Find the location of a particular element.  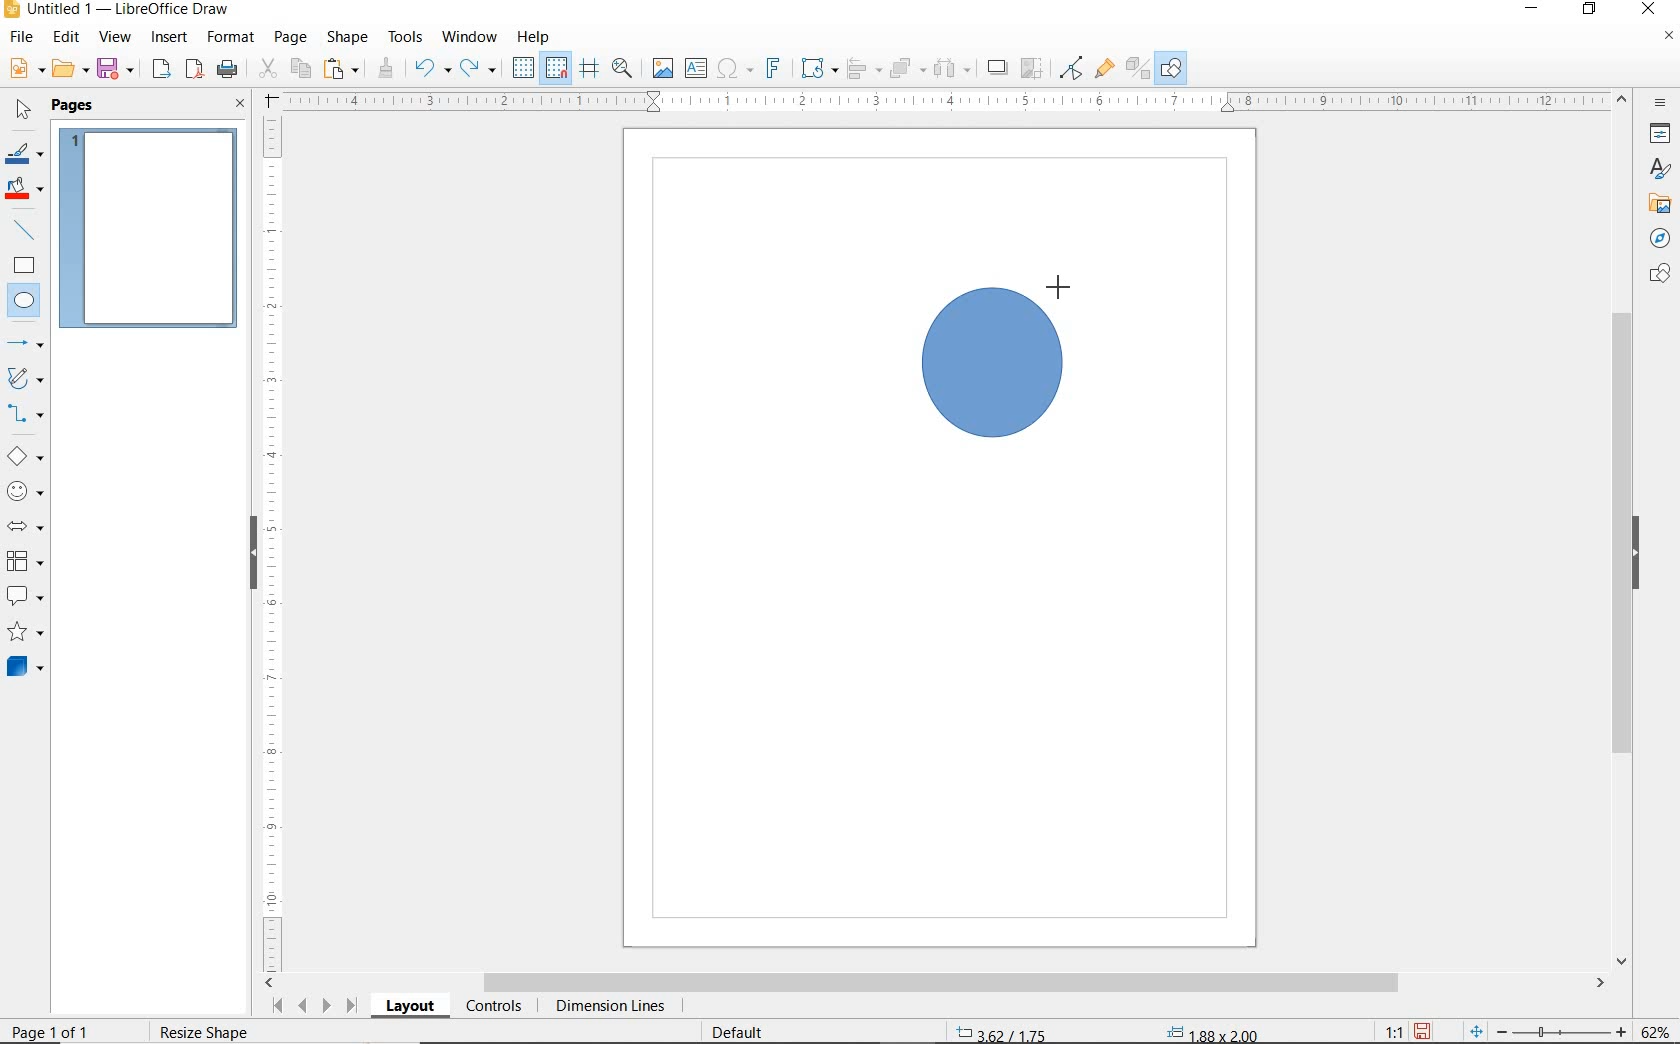

EDIT is located at coordinates (67, 37).